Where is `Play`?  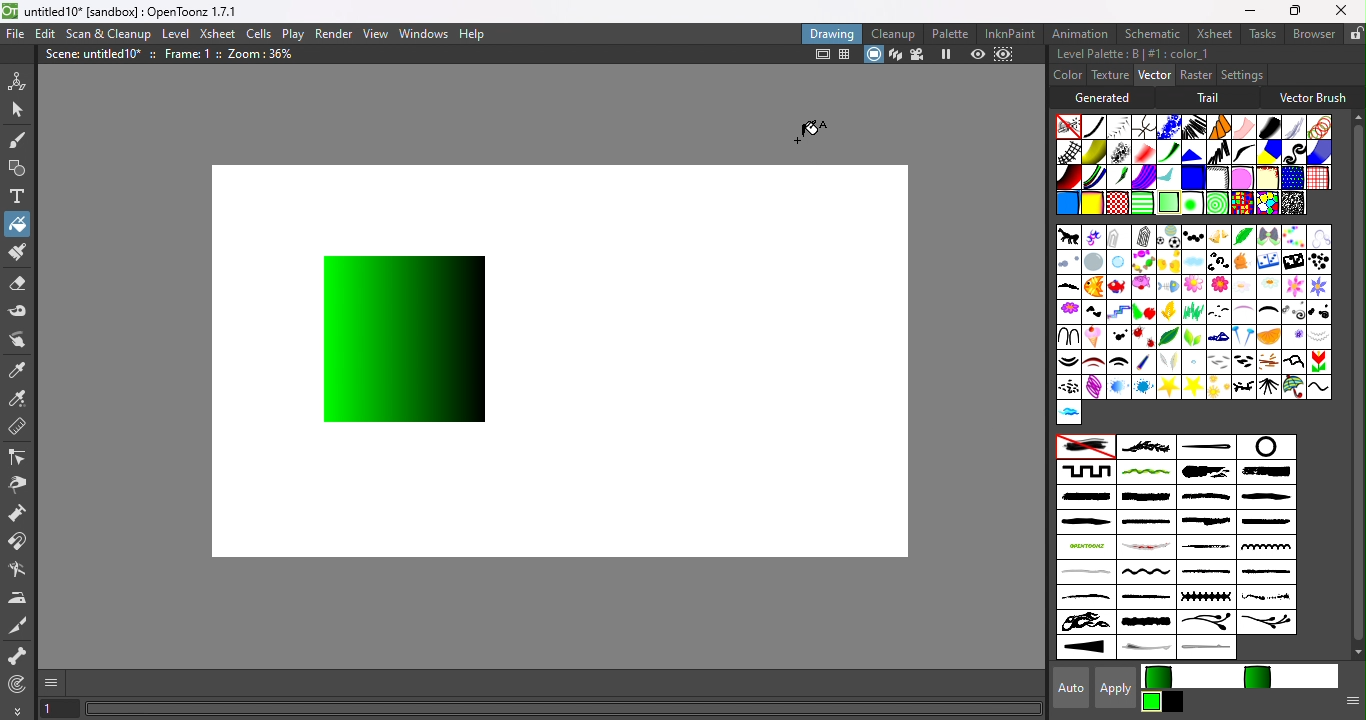 Play is located at coordinates (292, 33).